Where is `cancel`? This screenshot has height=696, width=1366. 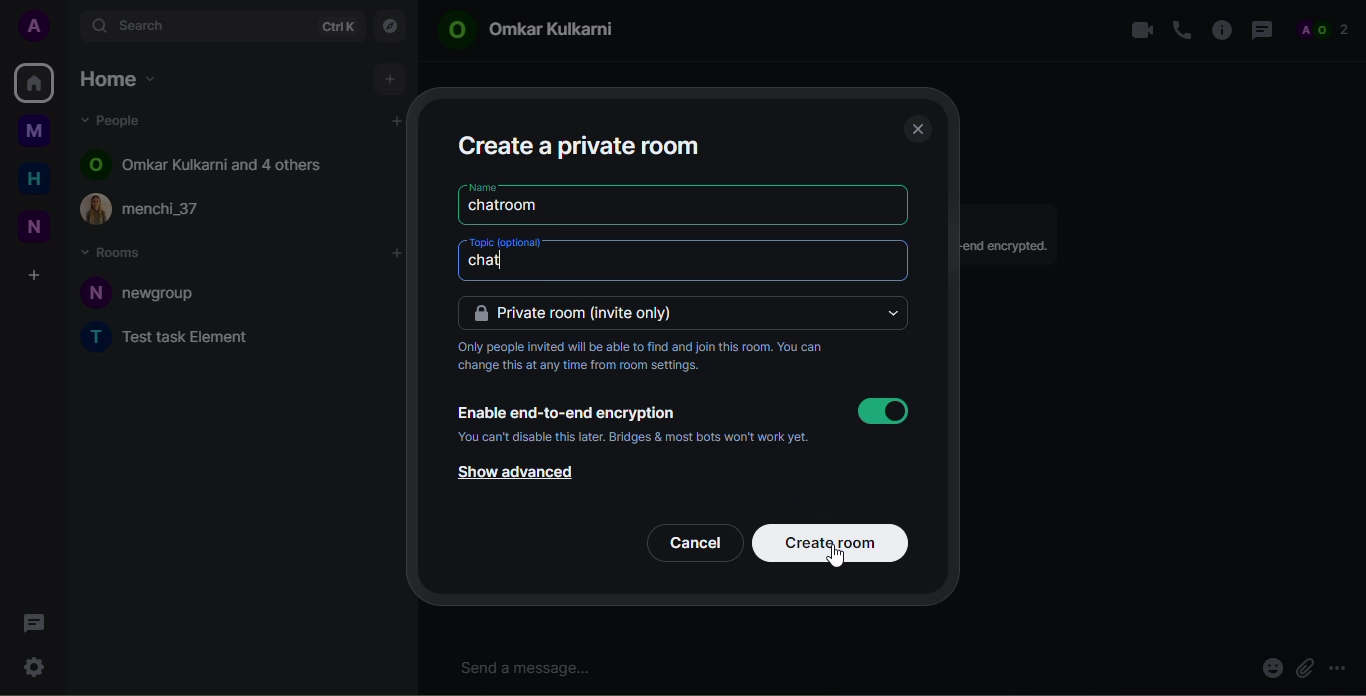 cancel is located at coordinates (694, 541).